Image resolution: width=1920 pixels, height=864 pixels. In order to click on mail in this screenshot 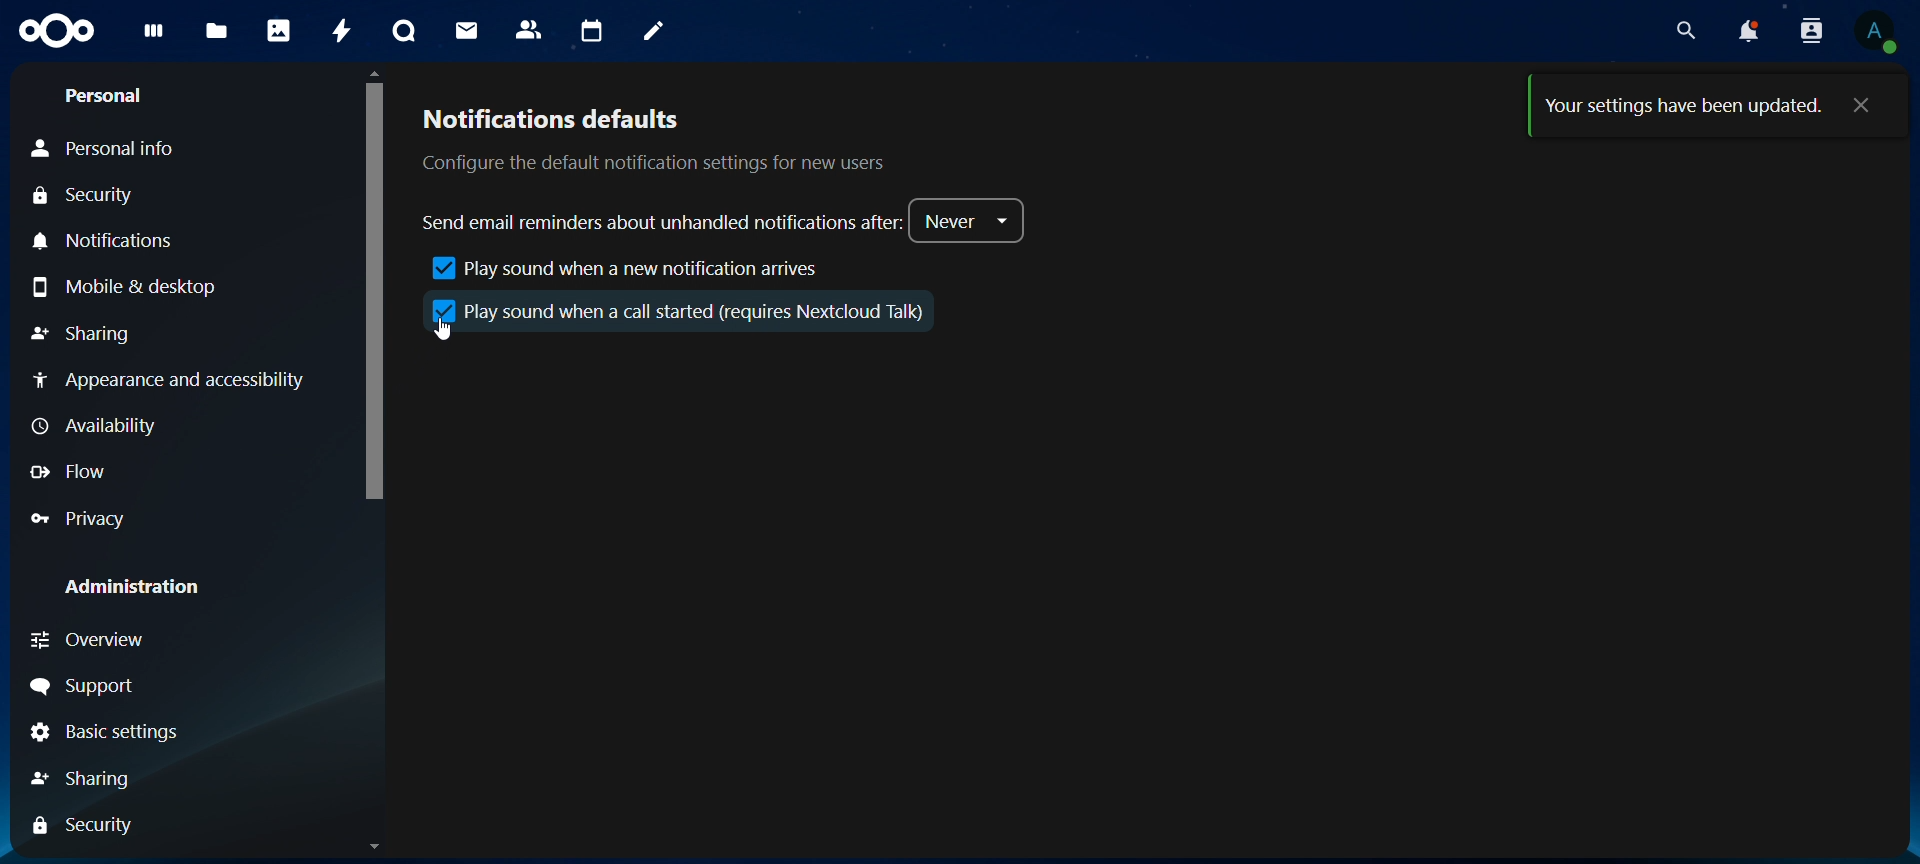, I will do `click(468, 29)`.